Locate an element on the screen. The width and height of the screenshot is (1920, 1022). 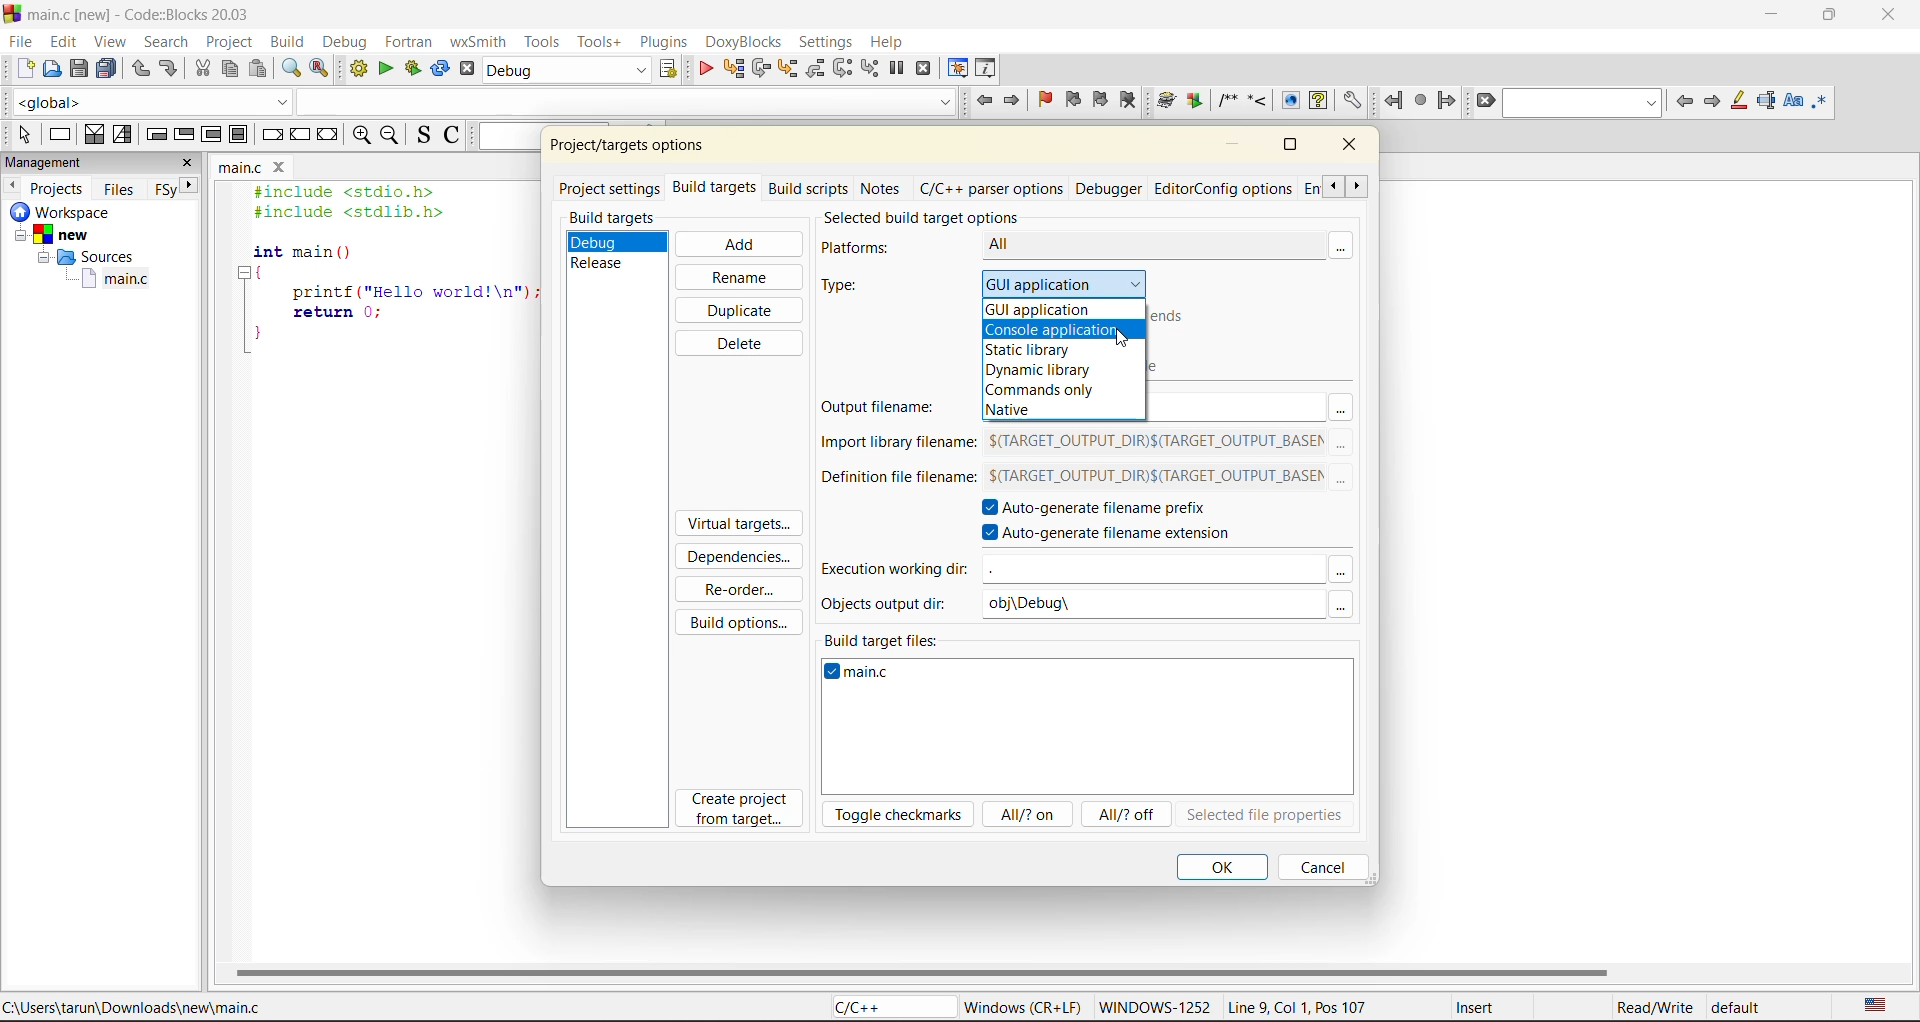
break debugger is located at coordinates (898, 68).